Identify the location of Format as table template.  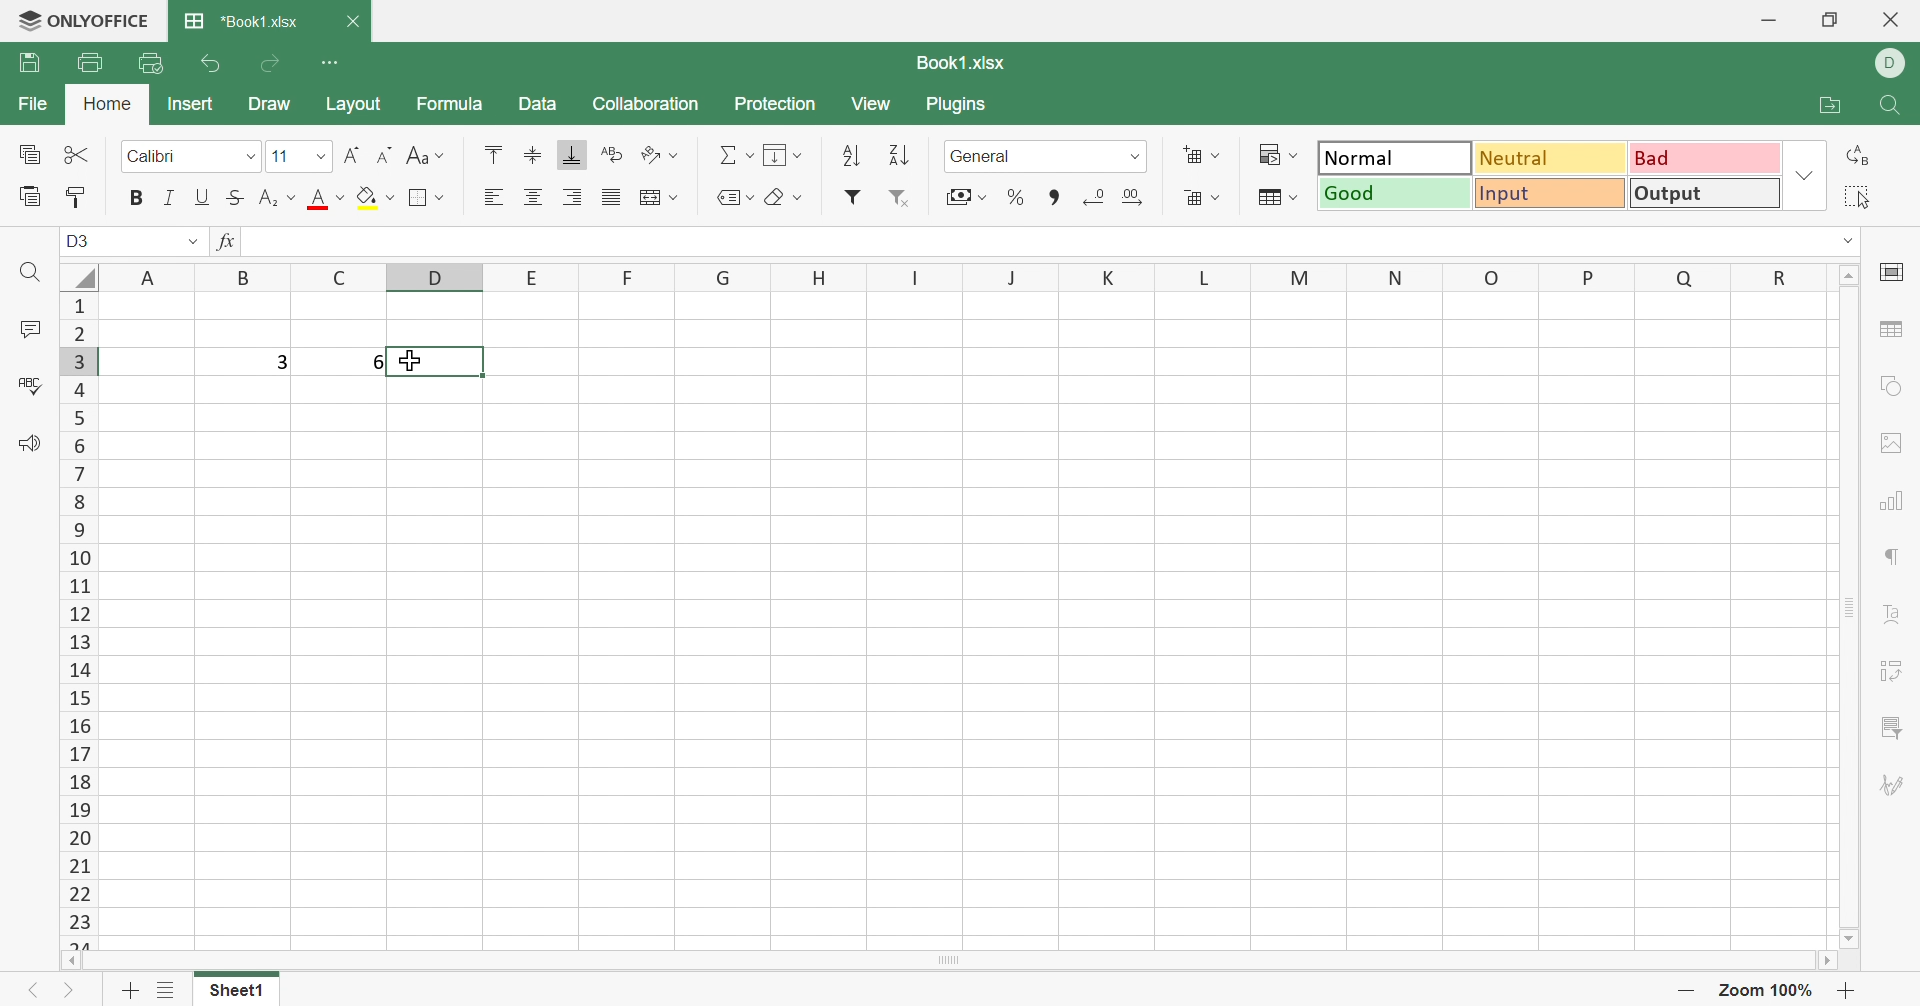
(1275, 195).